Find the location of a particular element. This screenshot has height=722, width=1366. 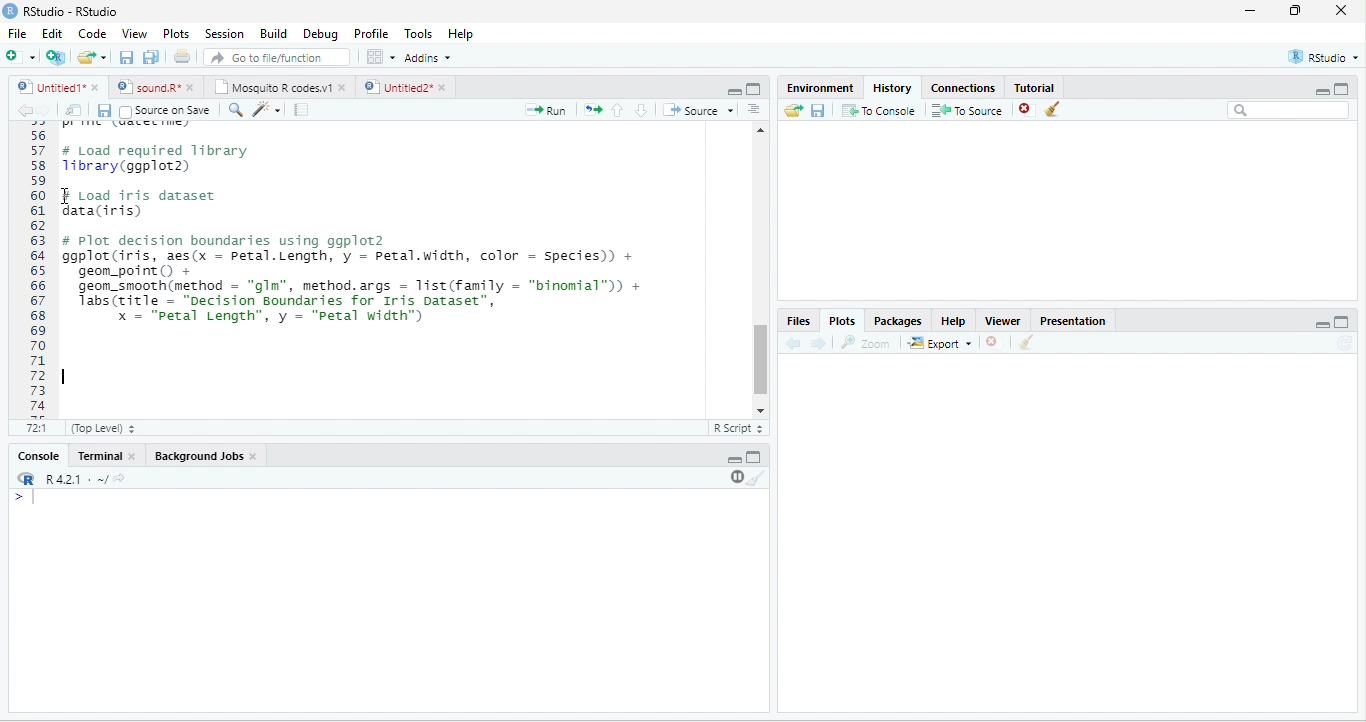

save is located at coordinates (104, 111).